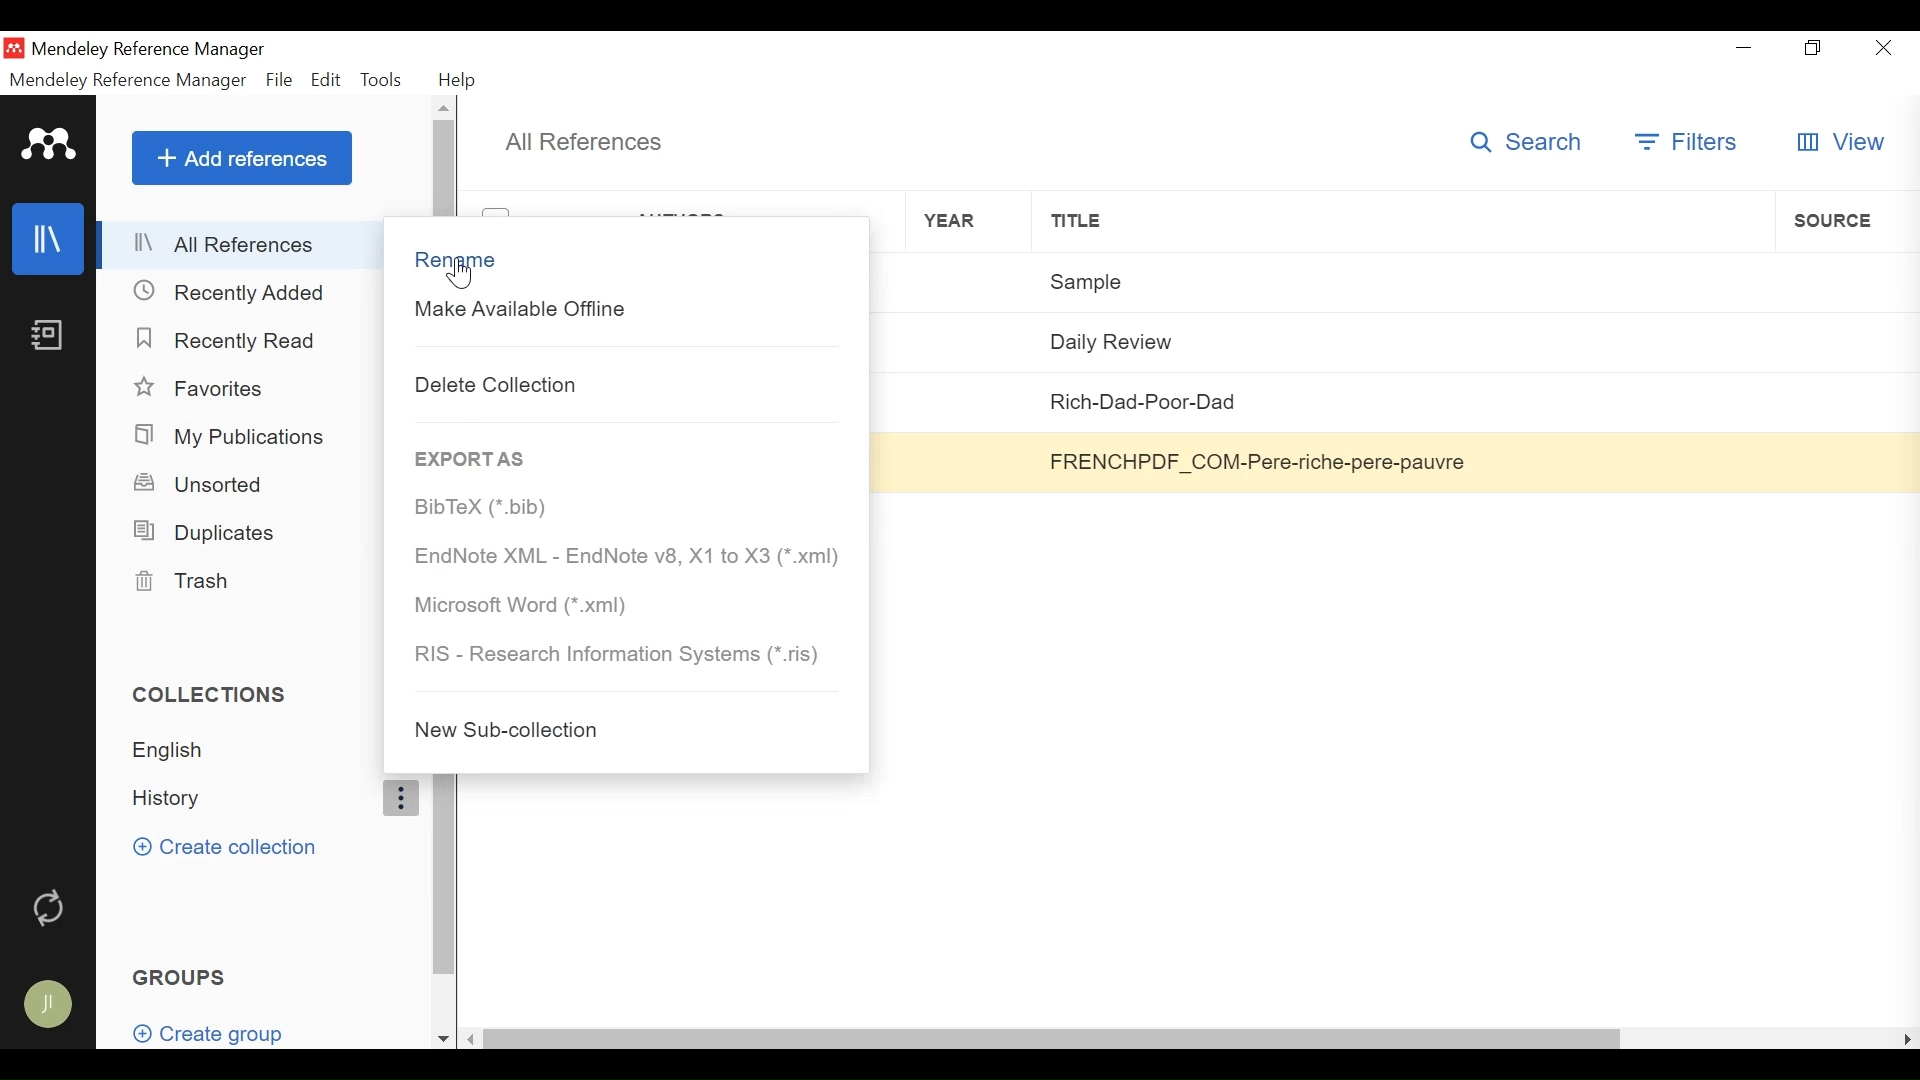 The image size is (1920, 1080). What do you see at coordinates (475, 1038) in the screenshot?
I see `Scroll left` at bounding box center [475, 1038].